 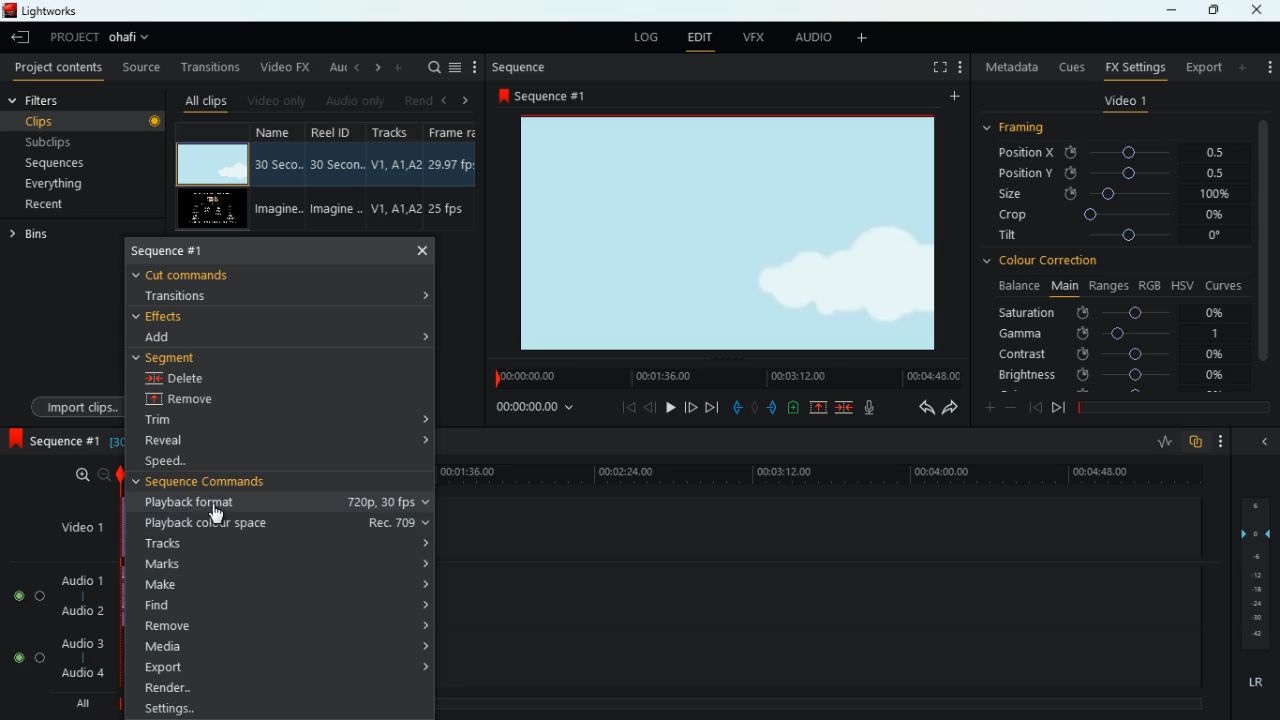 What do you see at coordinates (690, 408) in the screenshot?
I see `jump` at bounding box center [690, 408].